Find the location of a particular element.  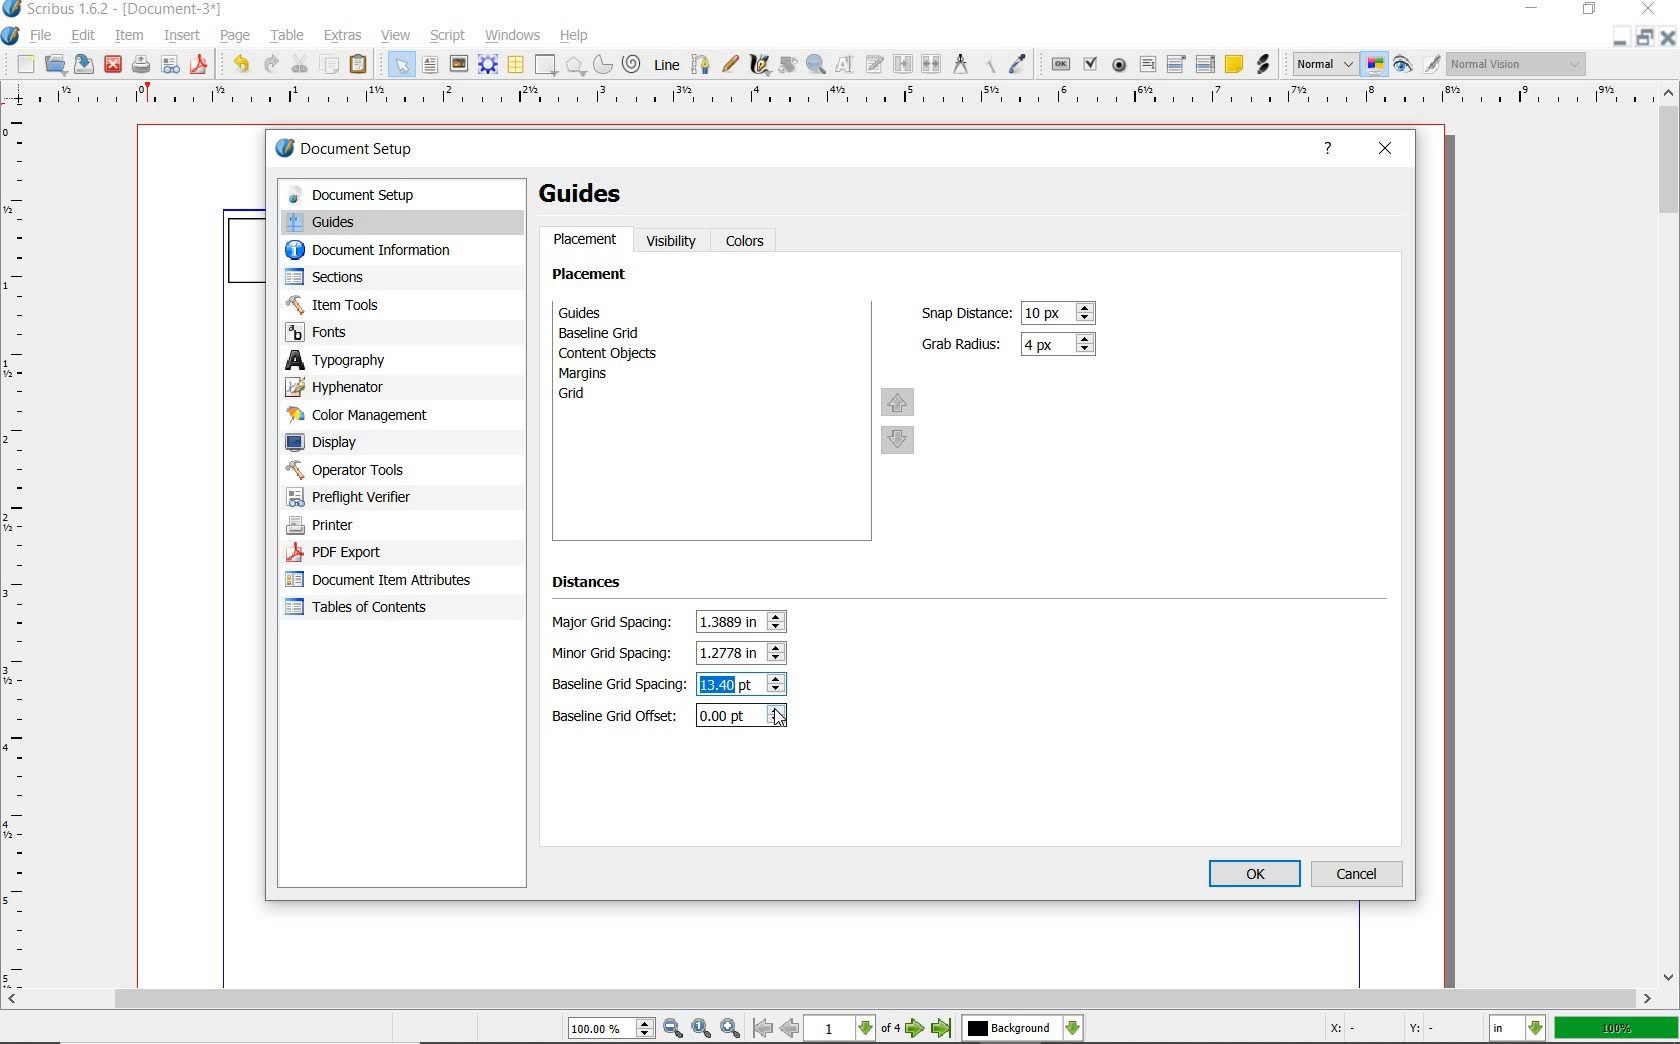

rotate item is located at coordinates (787, 66).